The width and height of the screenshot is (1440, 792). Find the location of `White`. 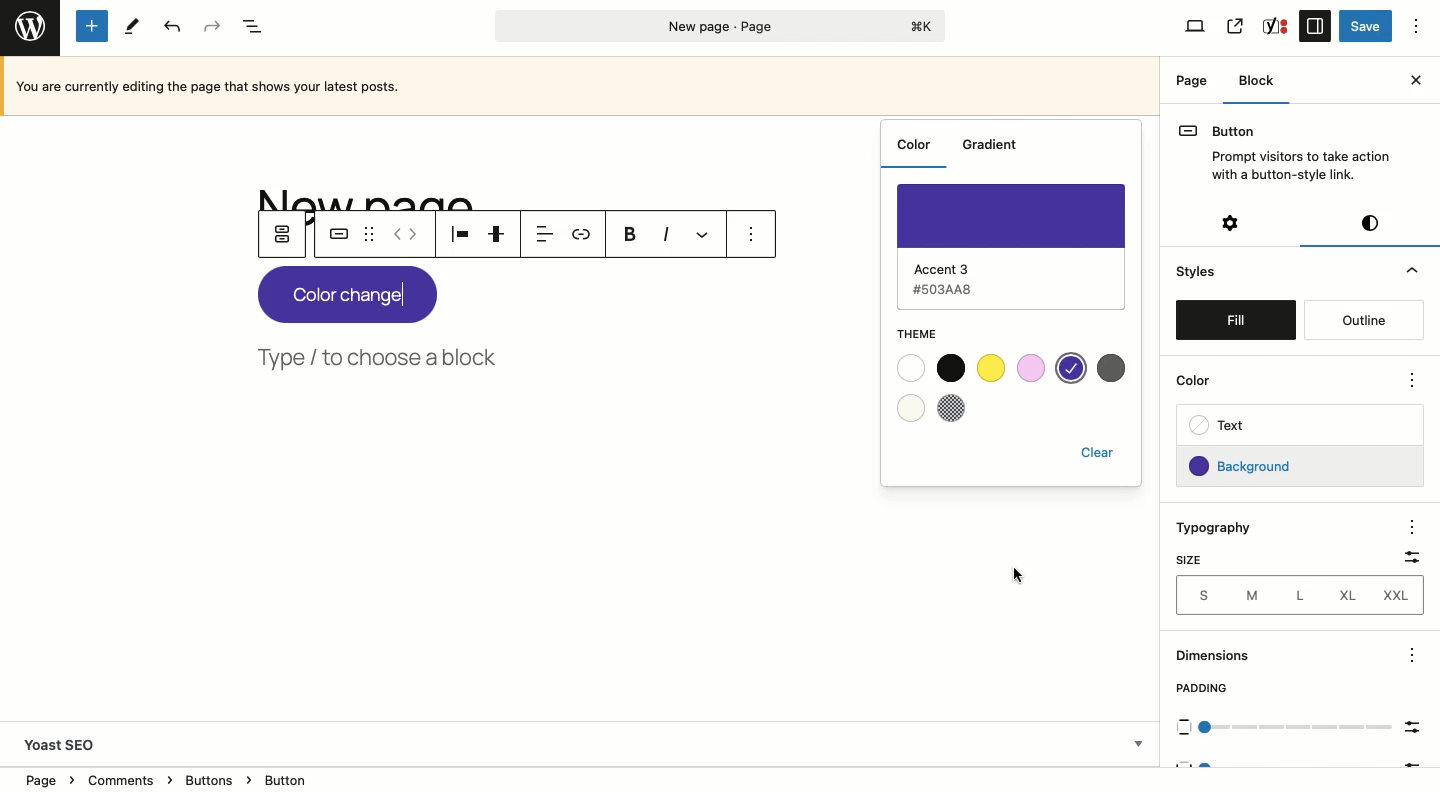

White is located at coordinates (912, 391).